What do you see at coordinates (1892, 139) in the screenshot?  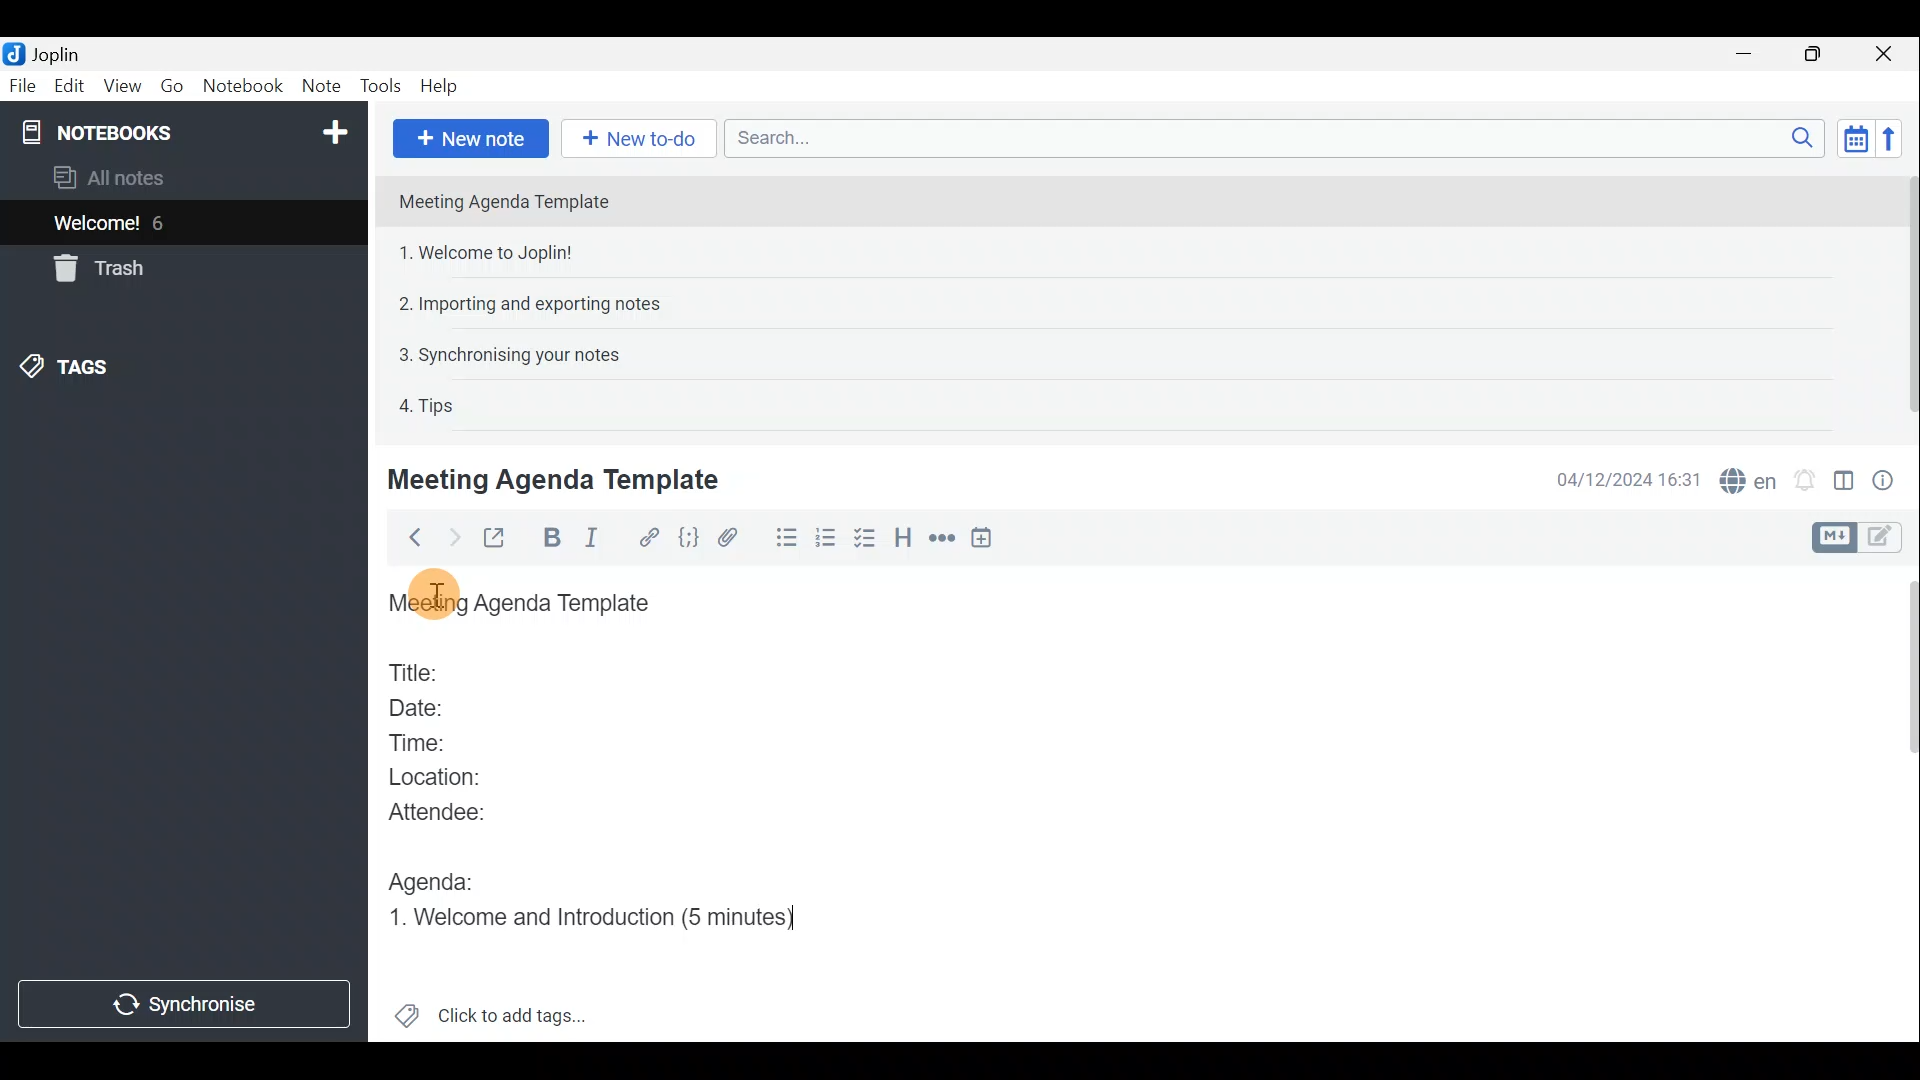 I see `Reverse sort order` at bounding box center [1892, 139].